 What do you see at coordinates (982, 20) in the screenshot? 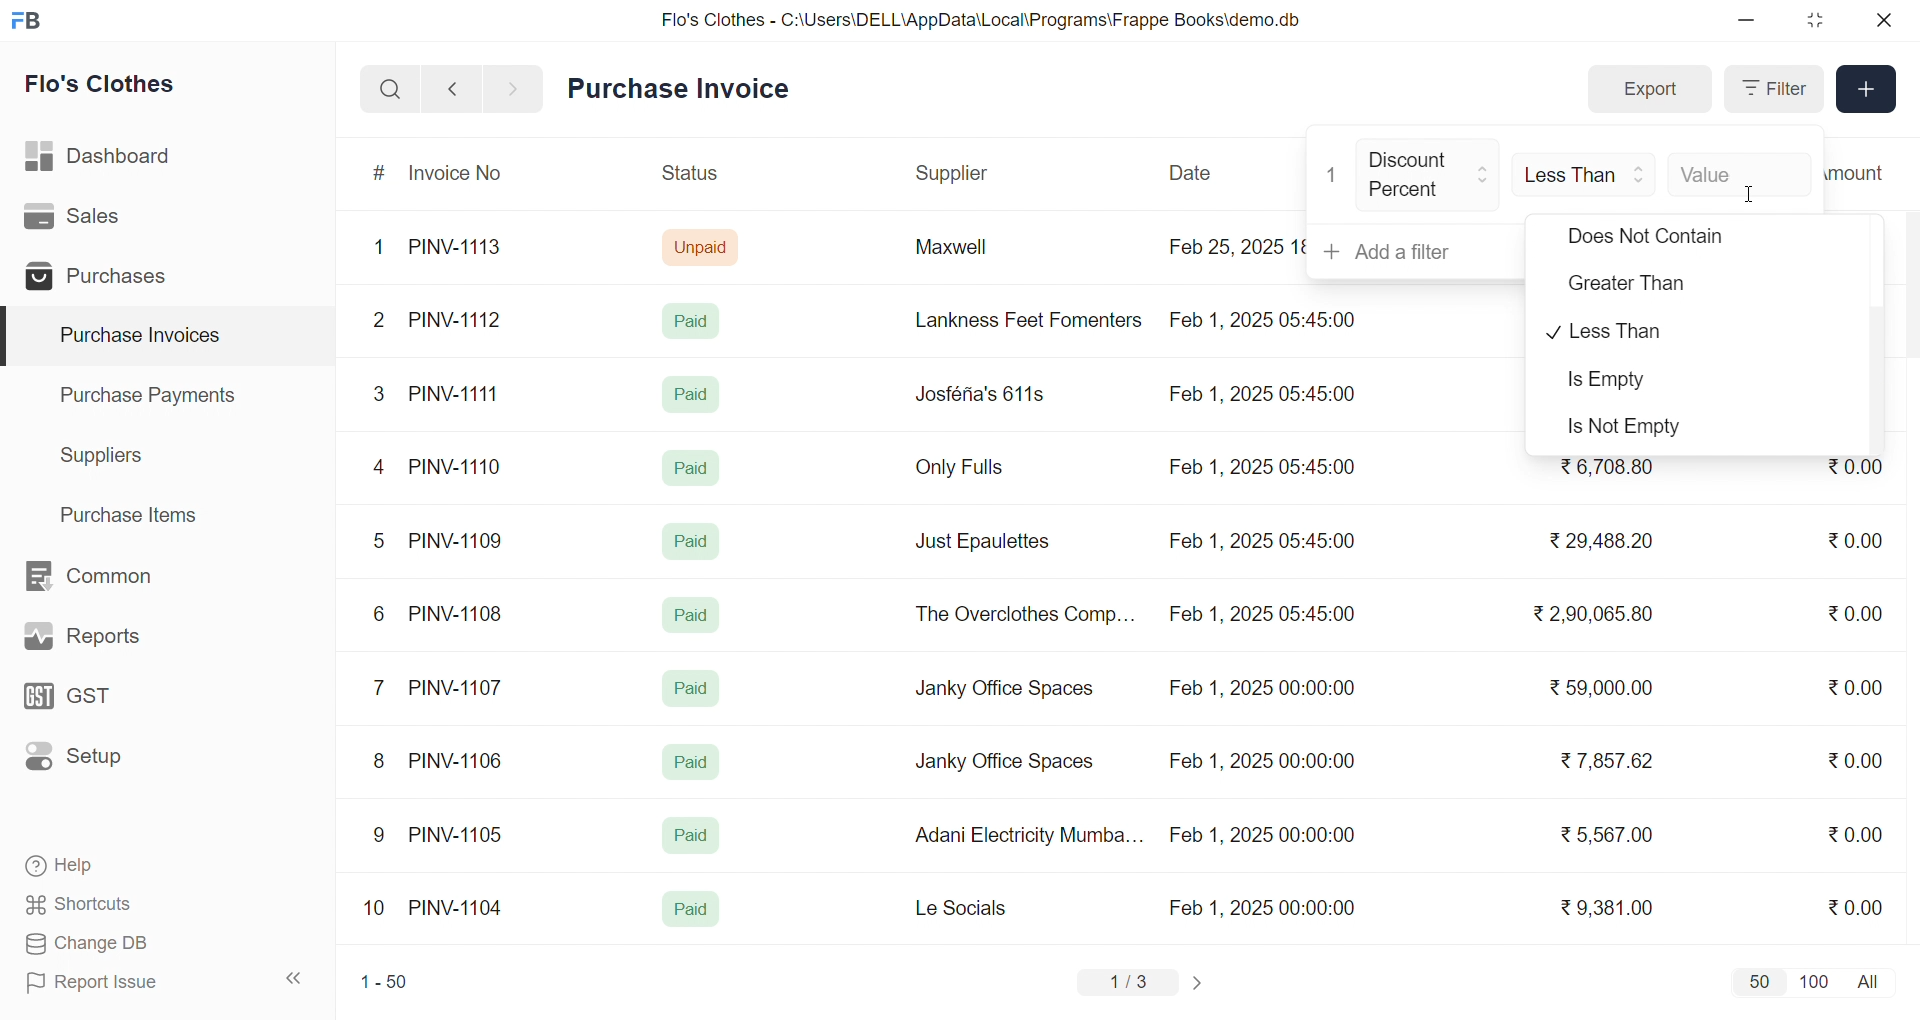
I see `Flo's Clothes - C:\Users\DELL\AppData\Local\Programs\Frappe Books\demo.db` at bounding box center [982, 20].